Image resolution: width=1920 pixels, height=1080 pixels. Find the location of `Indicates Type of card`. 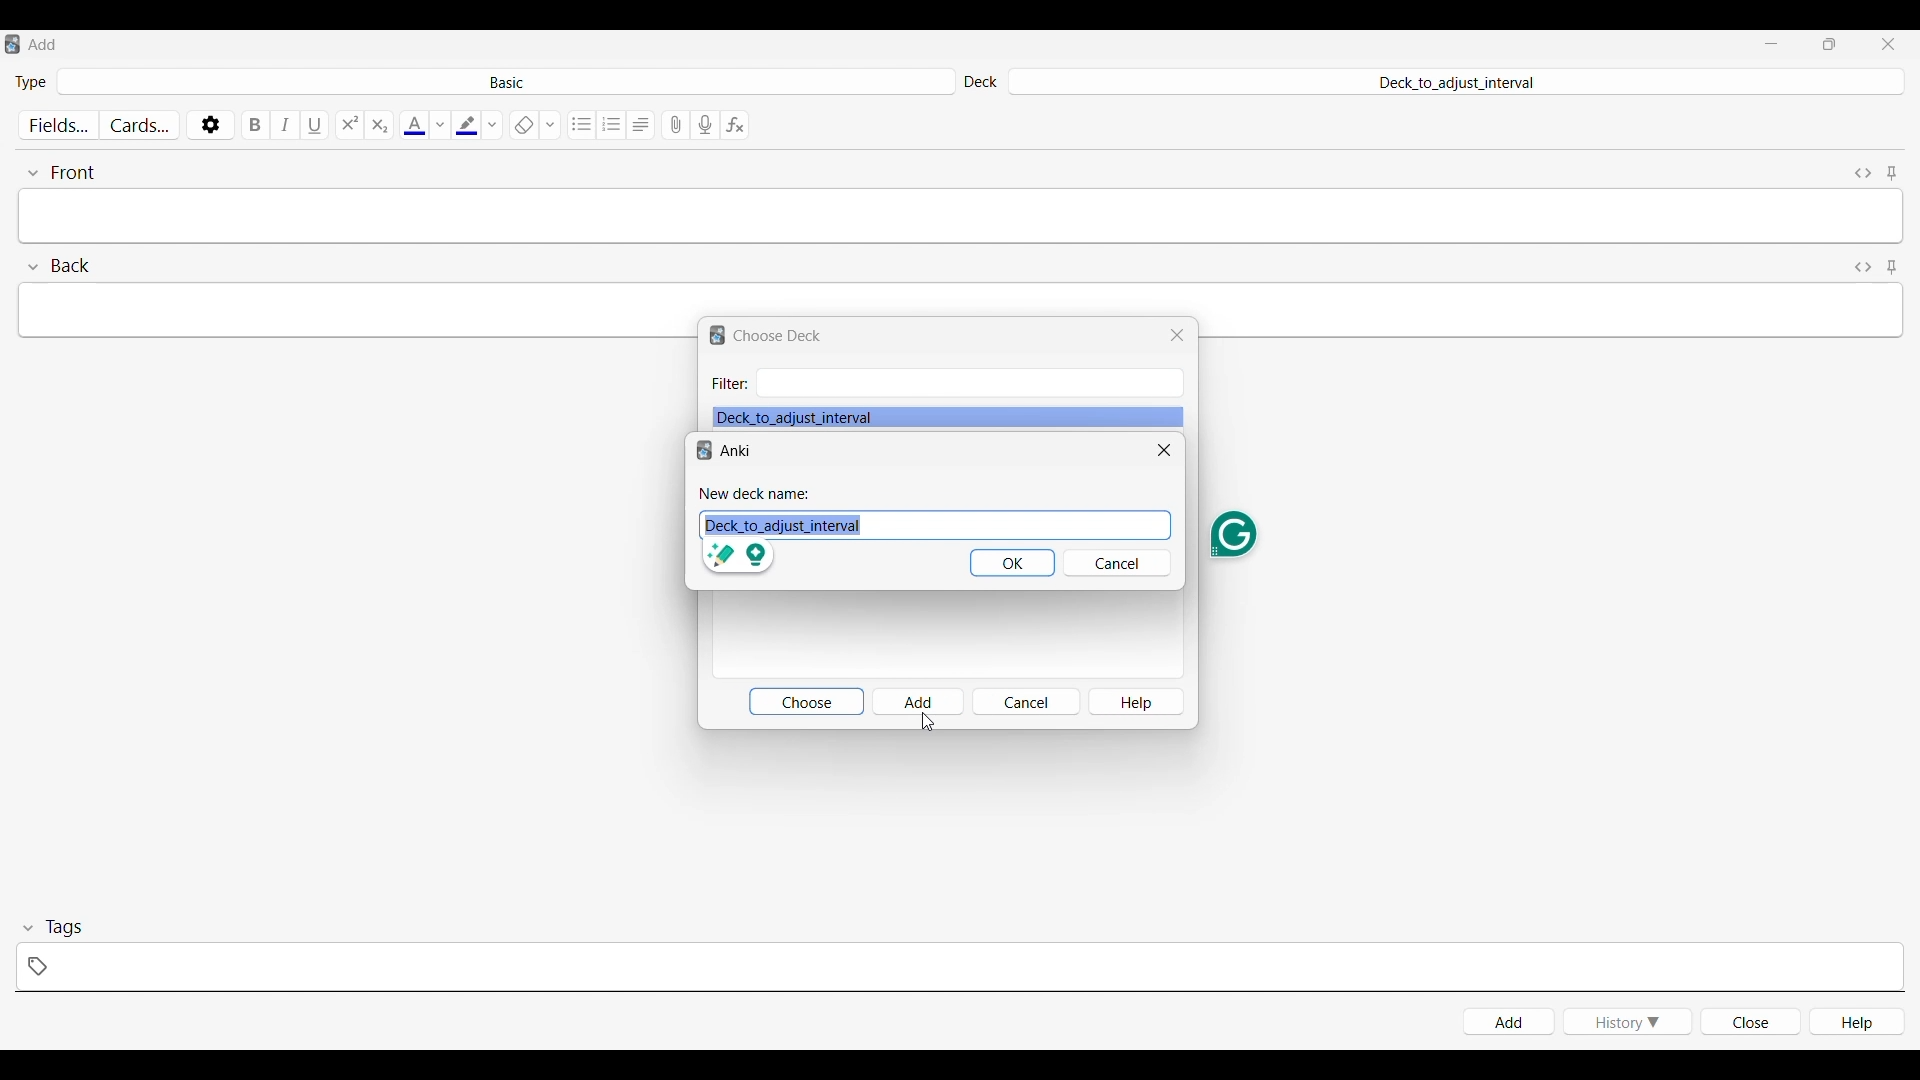

Indicates Type of card is located at coordinates (31, 82).